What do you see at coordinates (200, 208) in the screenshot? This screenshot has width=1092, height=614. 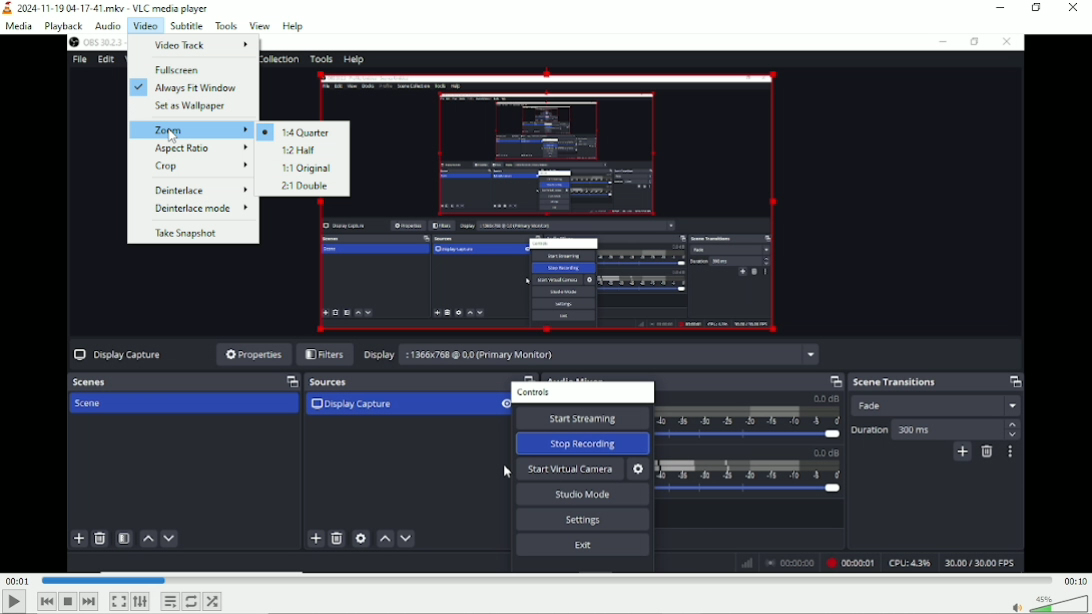 I see `Deinterlace mode` at bounding box center [200, 208].